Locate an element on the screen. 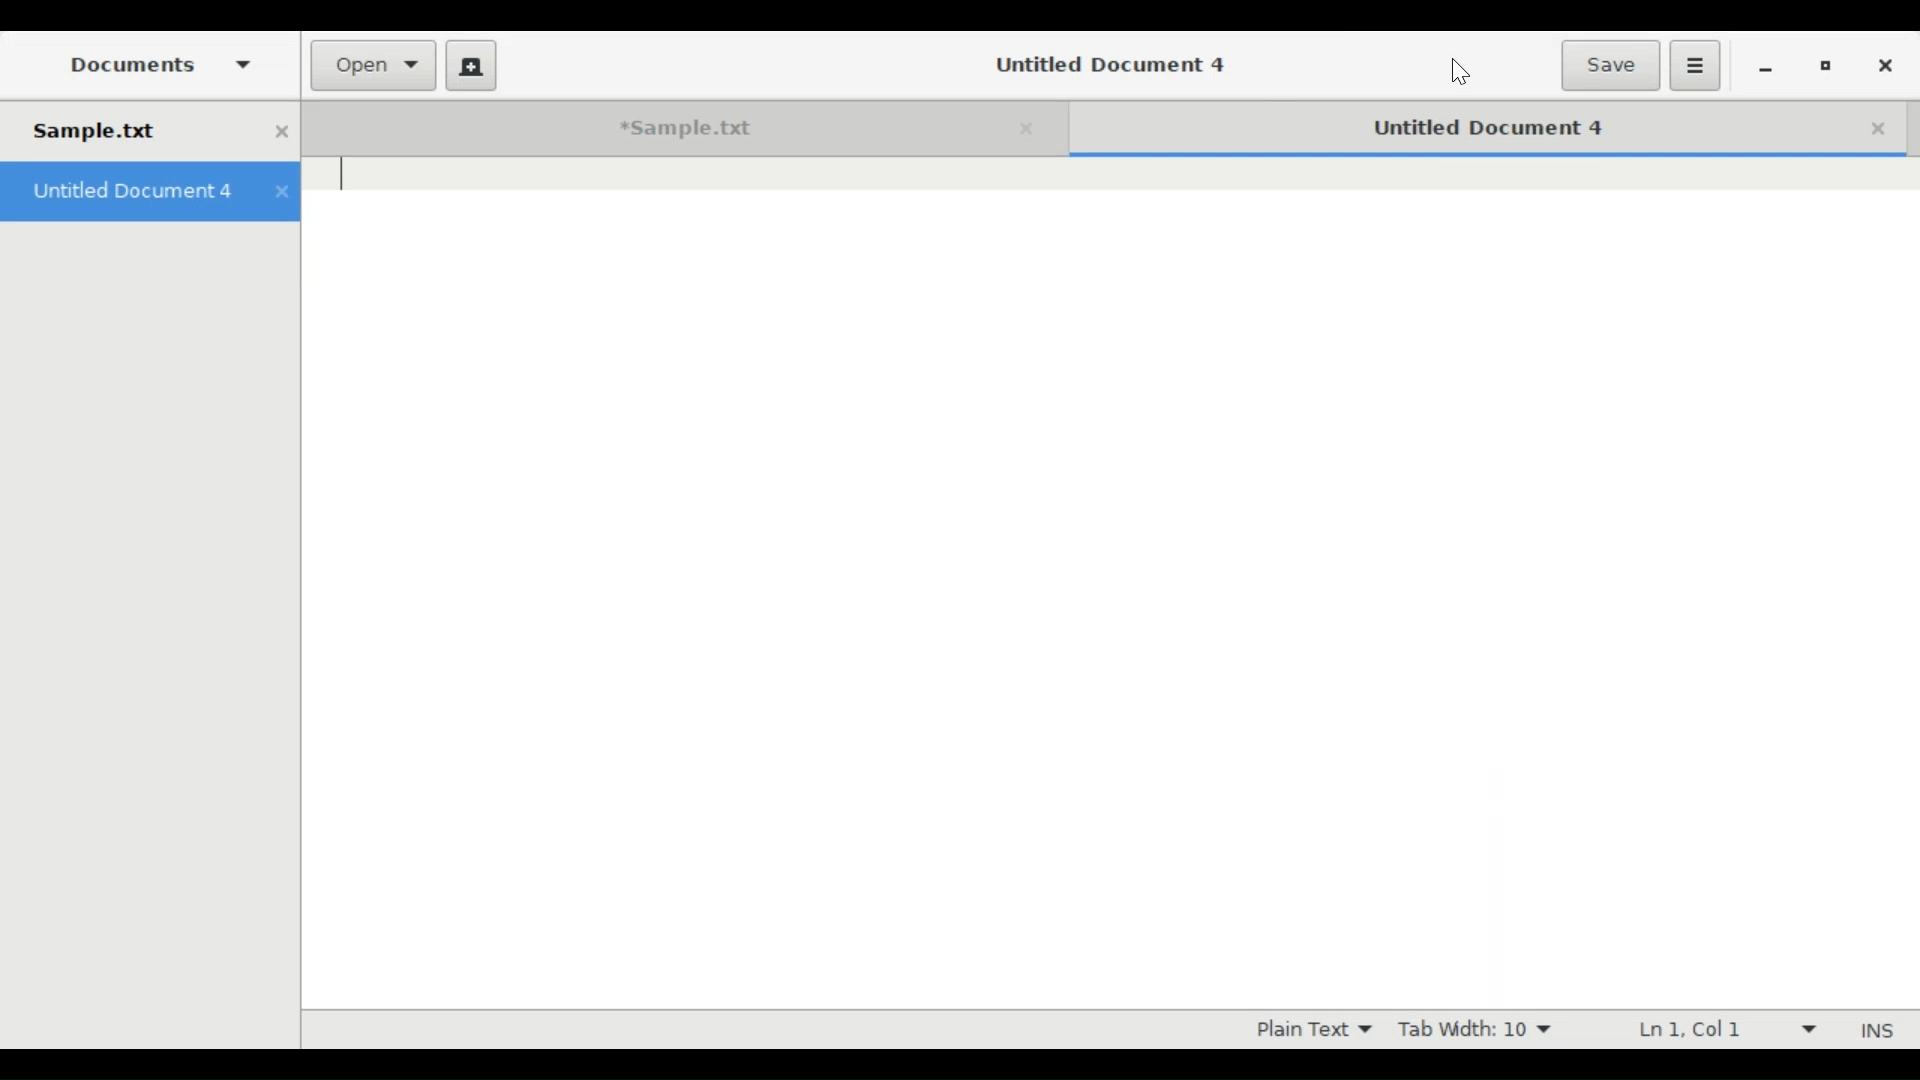 The height and width of the screenshot is (1080, 1920). Documents is located at coordinates (165, 63).